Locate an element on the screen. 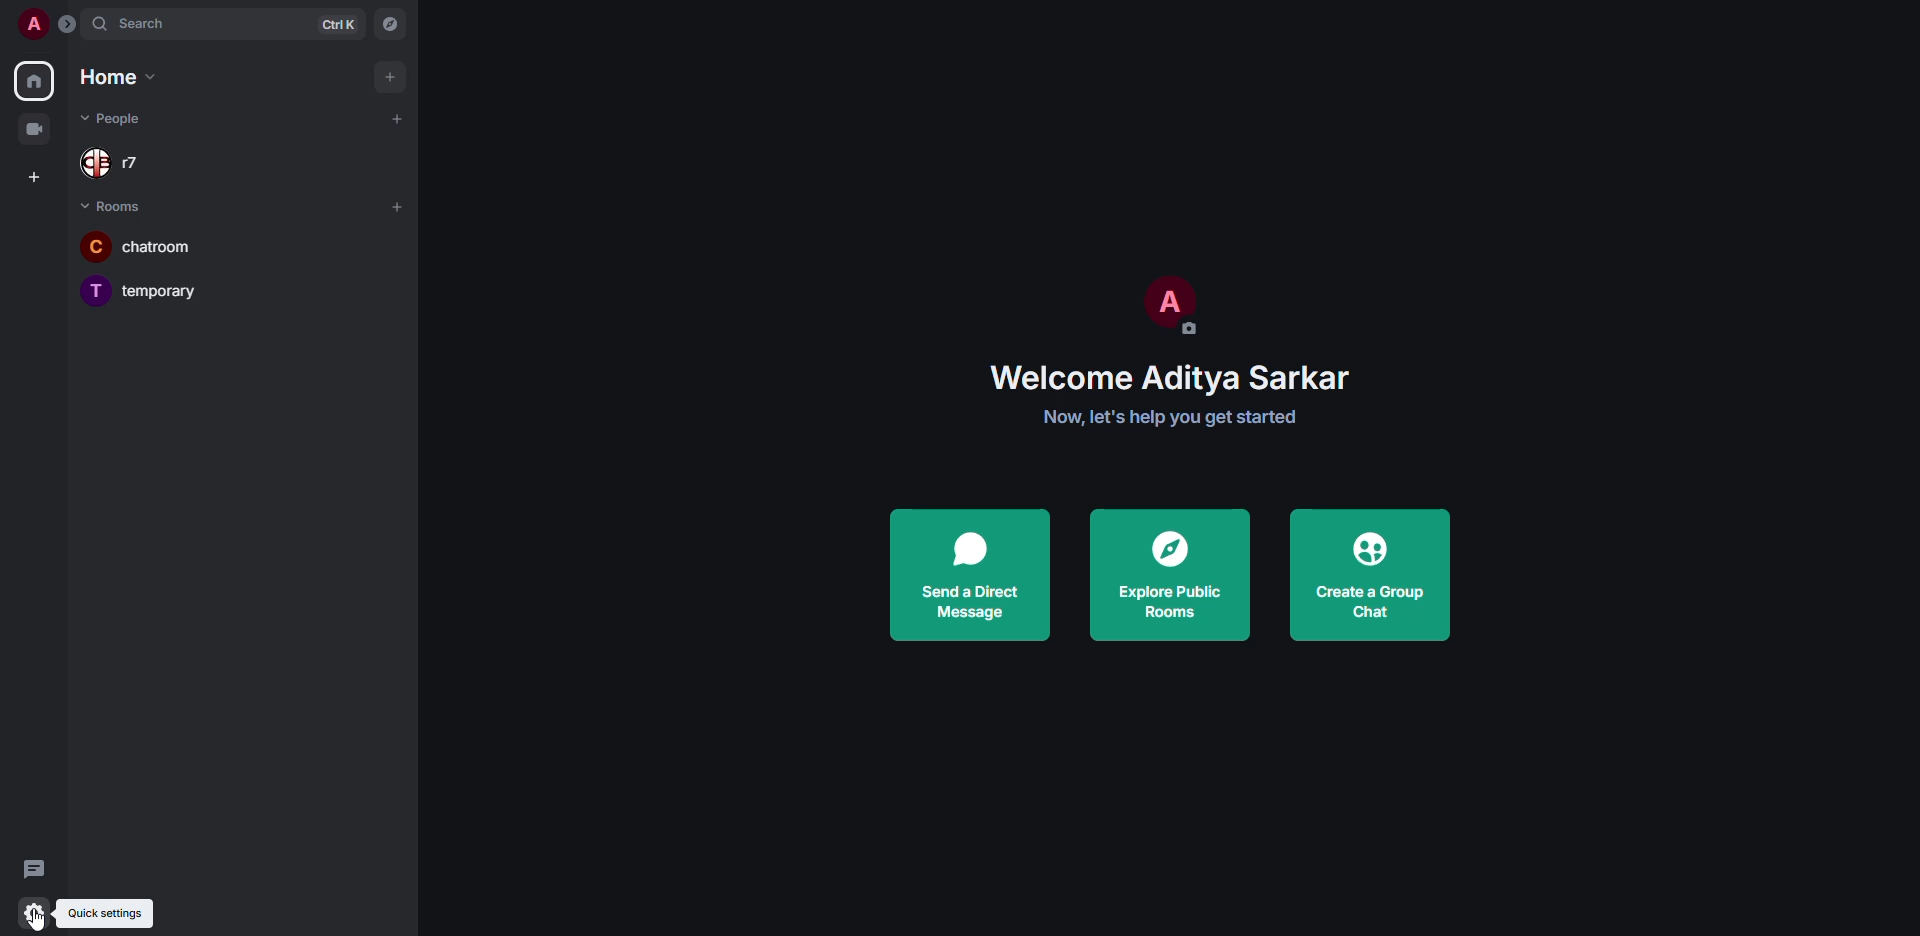 The width and height of the screenshot is (1920, 936). room is located at coordinates (153, 287).